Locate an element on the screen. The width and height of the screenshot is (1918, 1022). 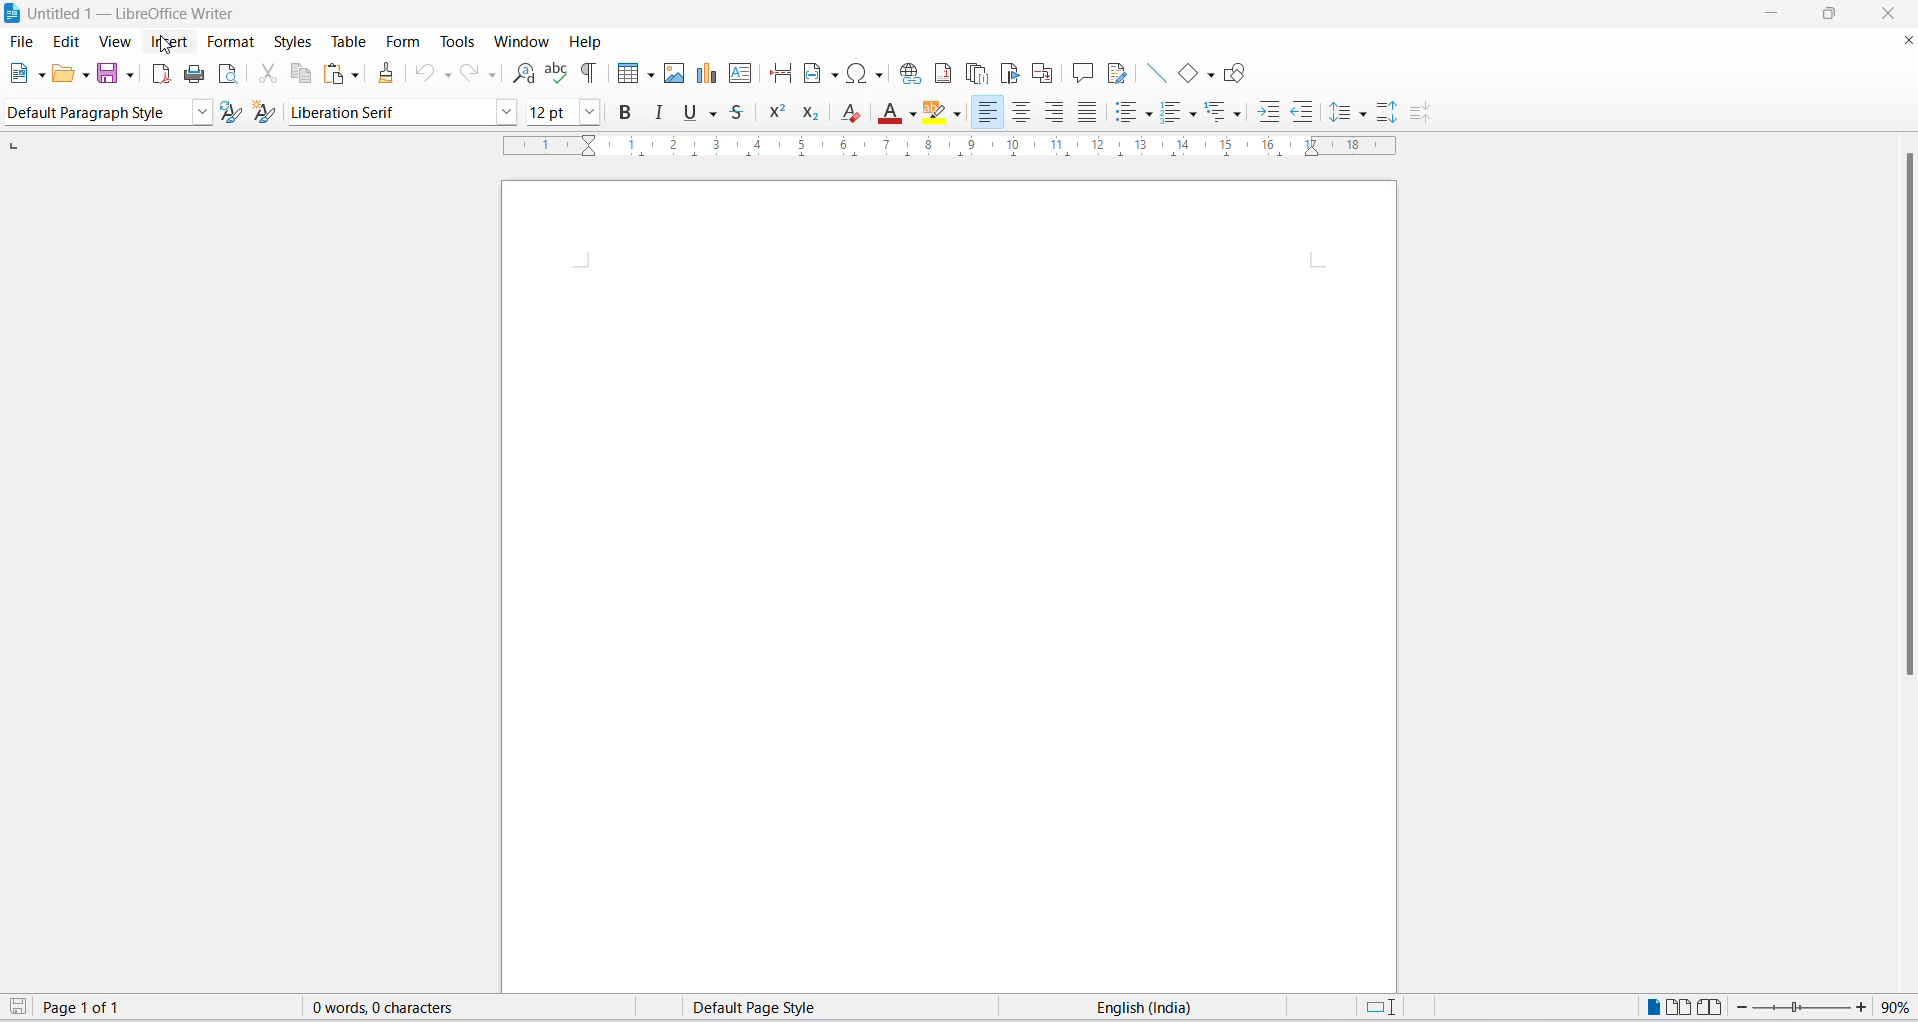
update selected style is located at coordinates (230, 112).